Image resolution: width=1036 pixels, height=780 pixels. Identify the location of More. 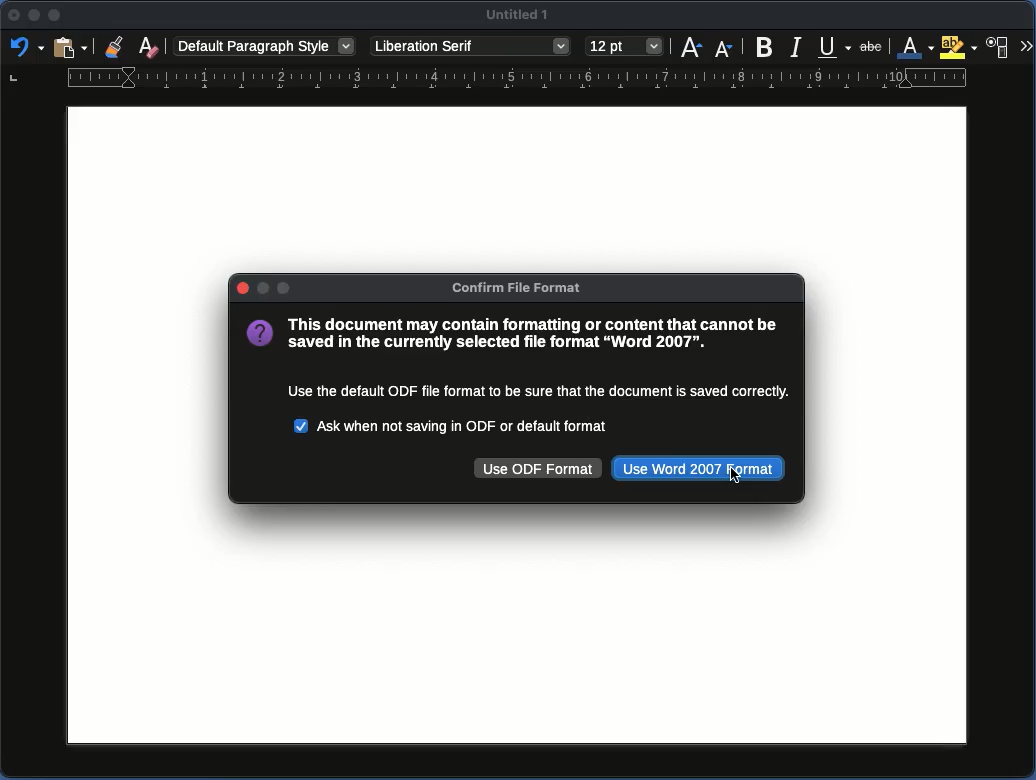
(1026, 47).